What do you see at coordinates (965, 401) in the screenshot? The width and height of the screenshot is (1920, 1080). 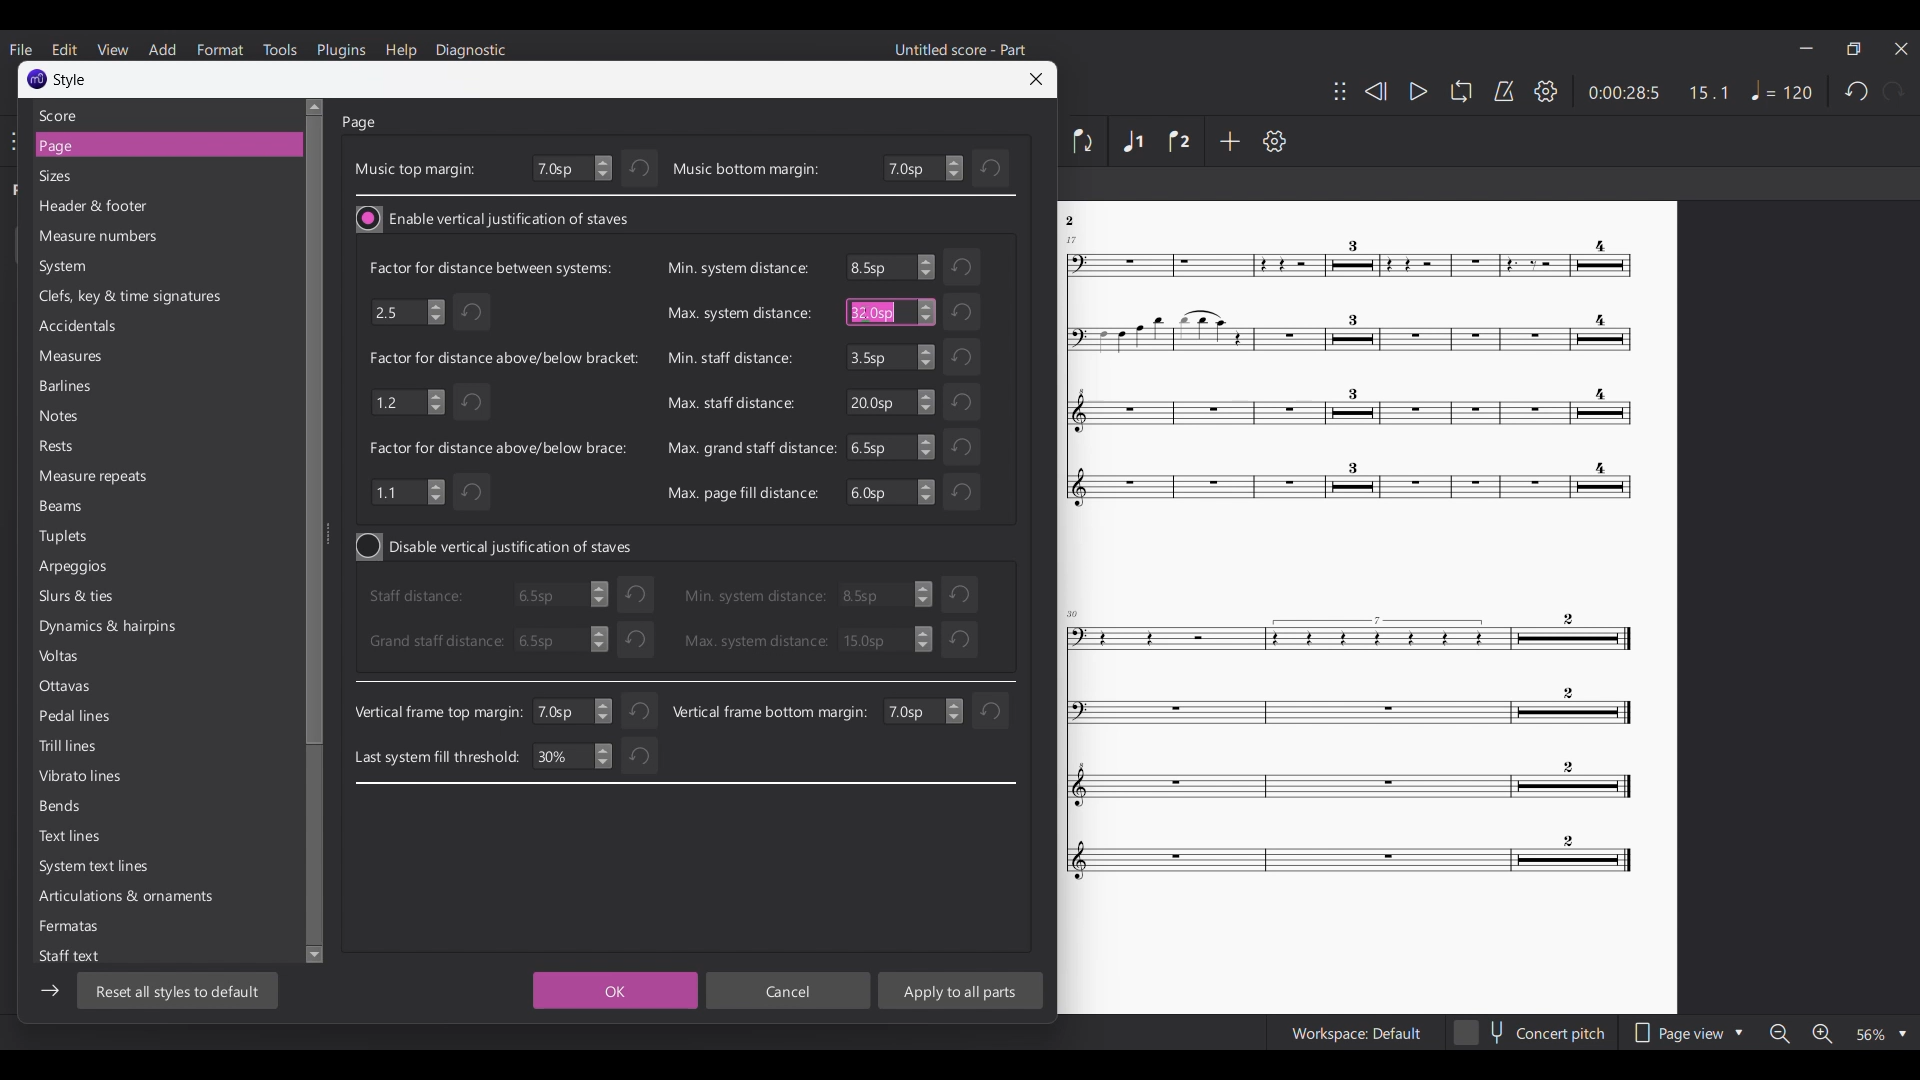 I see `Undo` at bounding box center [965, 401].